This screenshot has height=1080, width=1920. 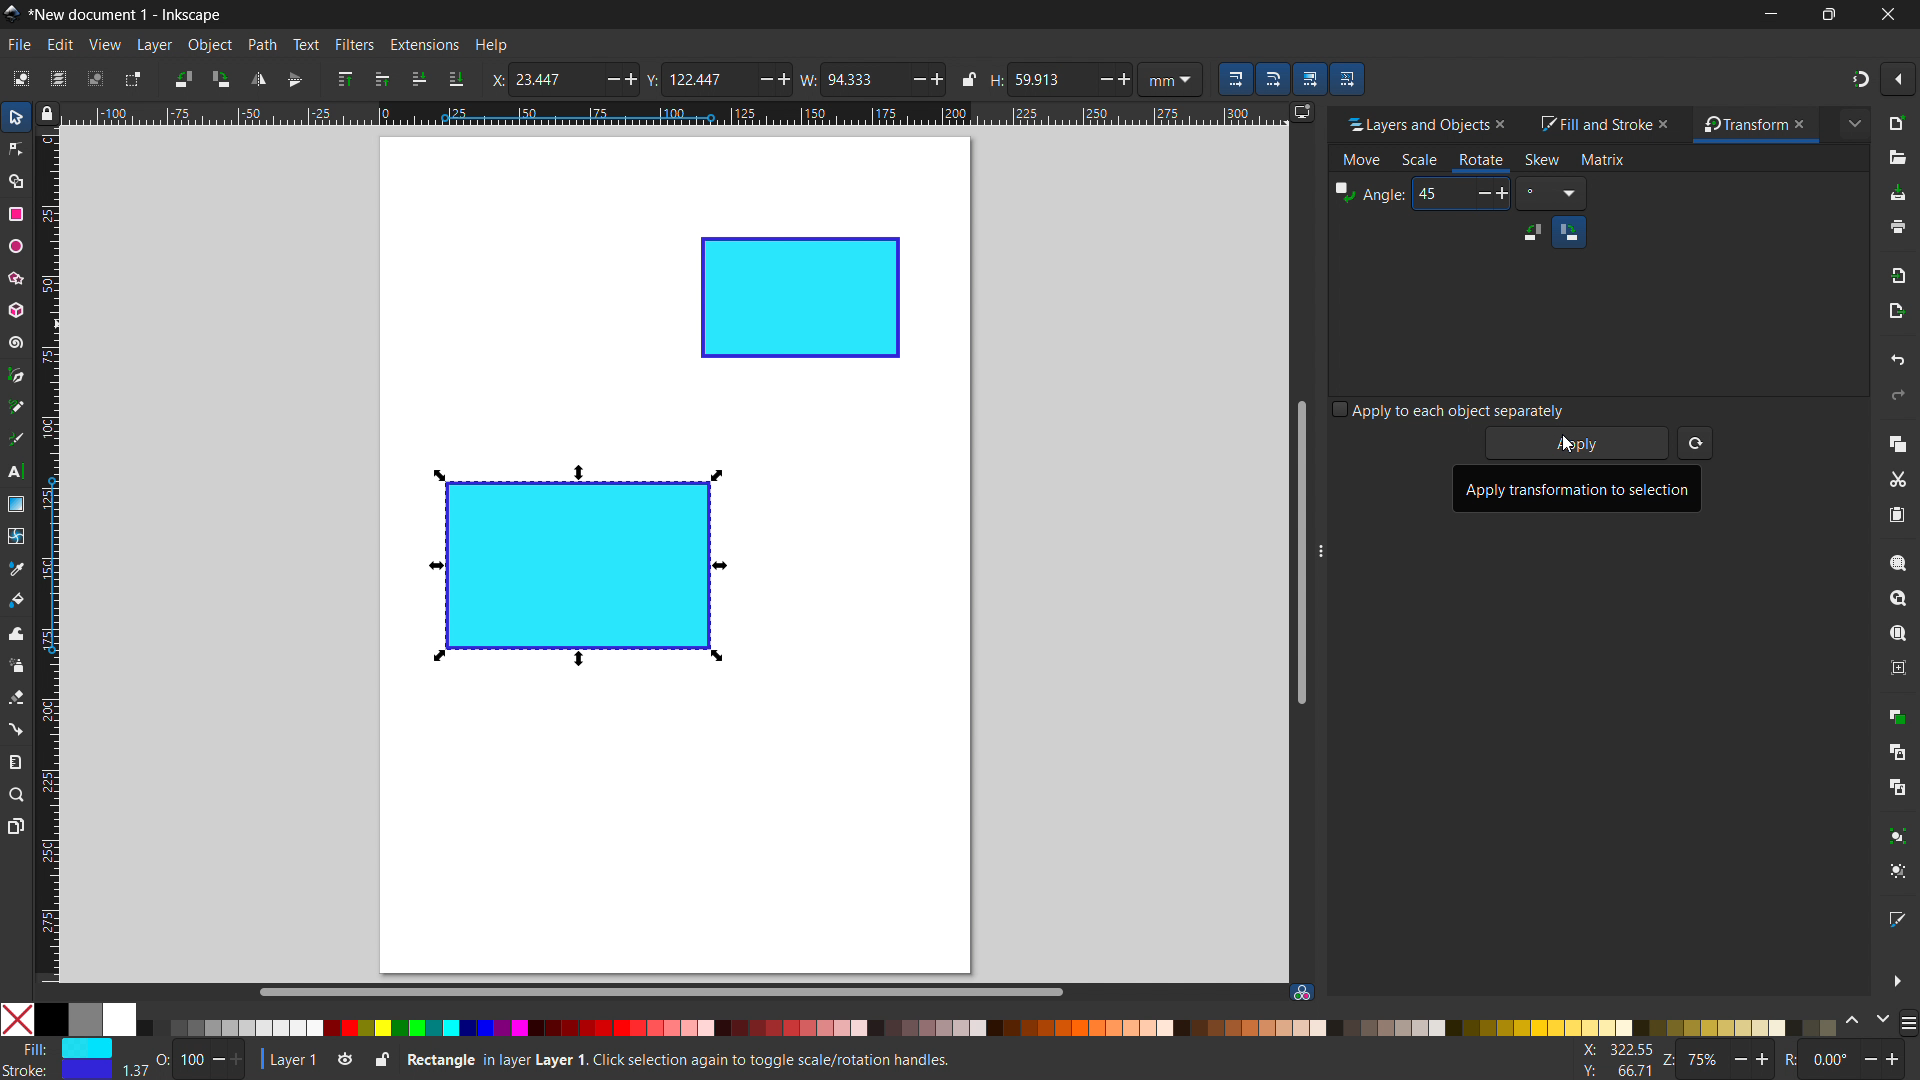 I want to click on lower, so click(x=419, y=78).